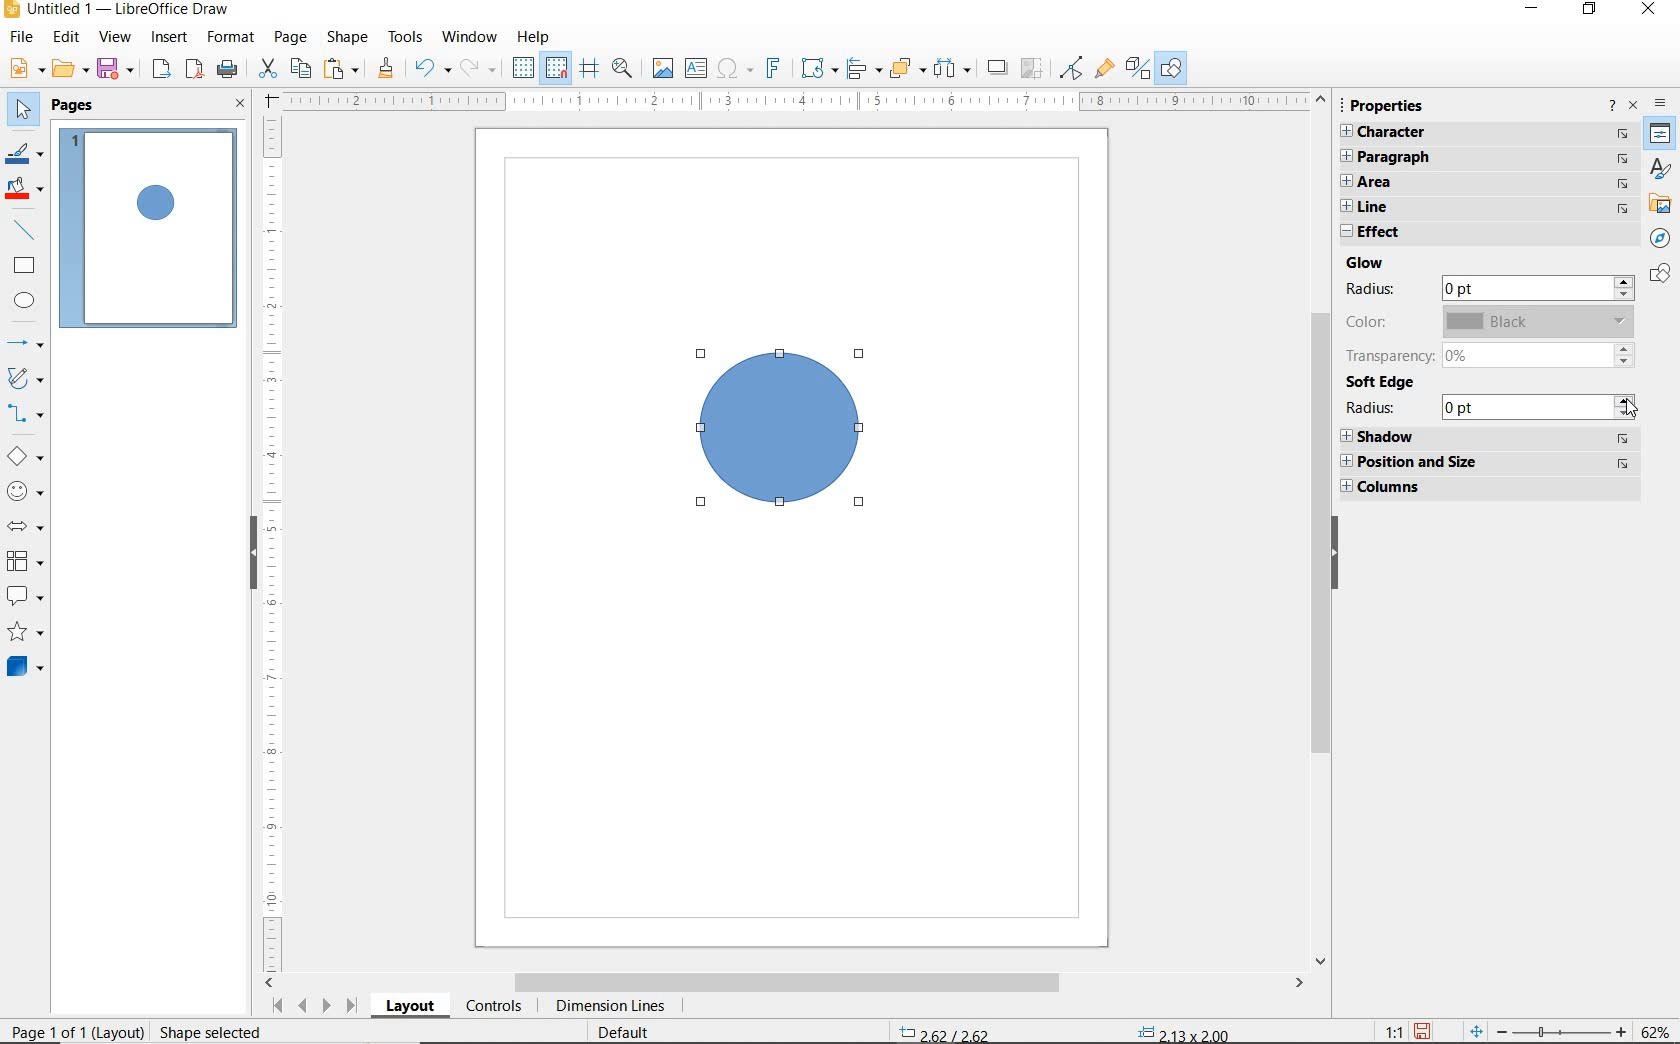  I want to click on POSITION AND SIZE, so click(1487, 462).